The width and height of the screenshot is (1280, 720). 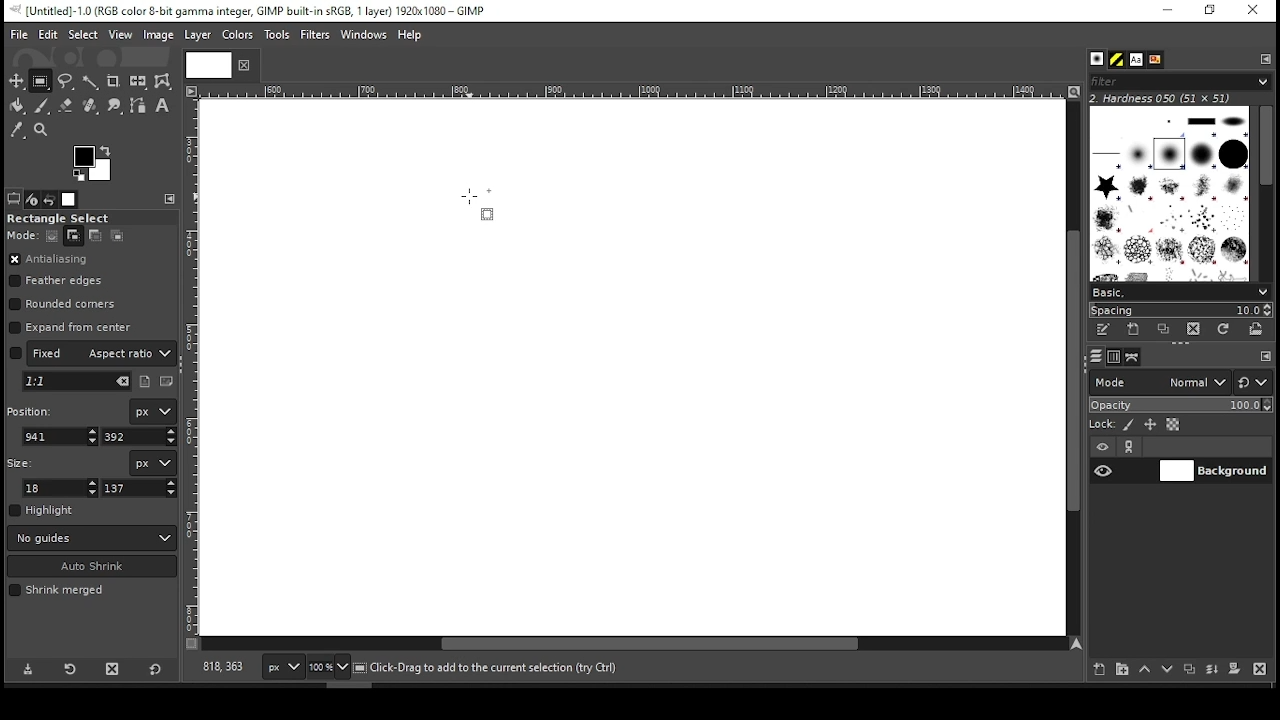 What do you see at coordinates (1104, 470) in the screenshot?
I see `layer visibility on/off` at bounding box center [1104, 470].